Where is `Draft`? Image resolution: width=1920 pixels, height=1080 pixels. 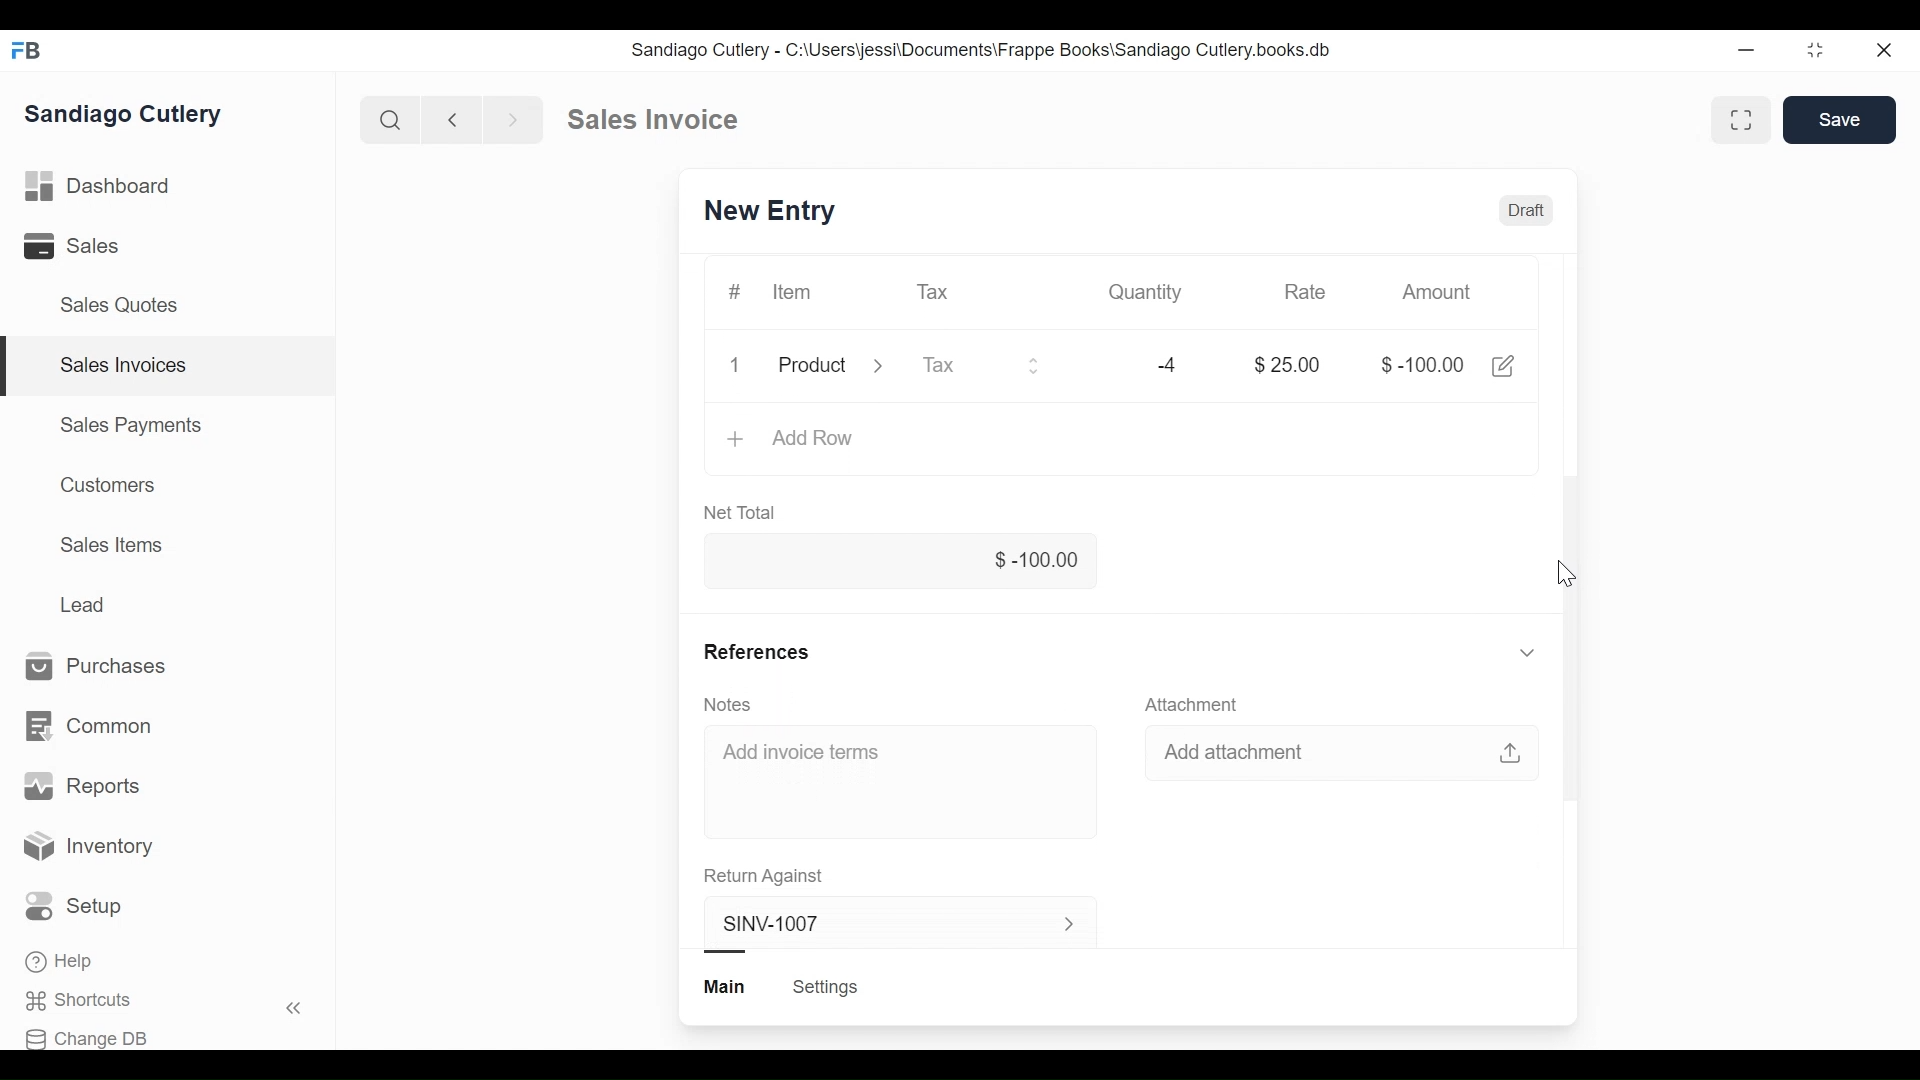
Draft is located at coordinates (1526, 210).